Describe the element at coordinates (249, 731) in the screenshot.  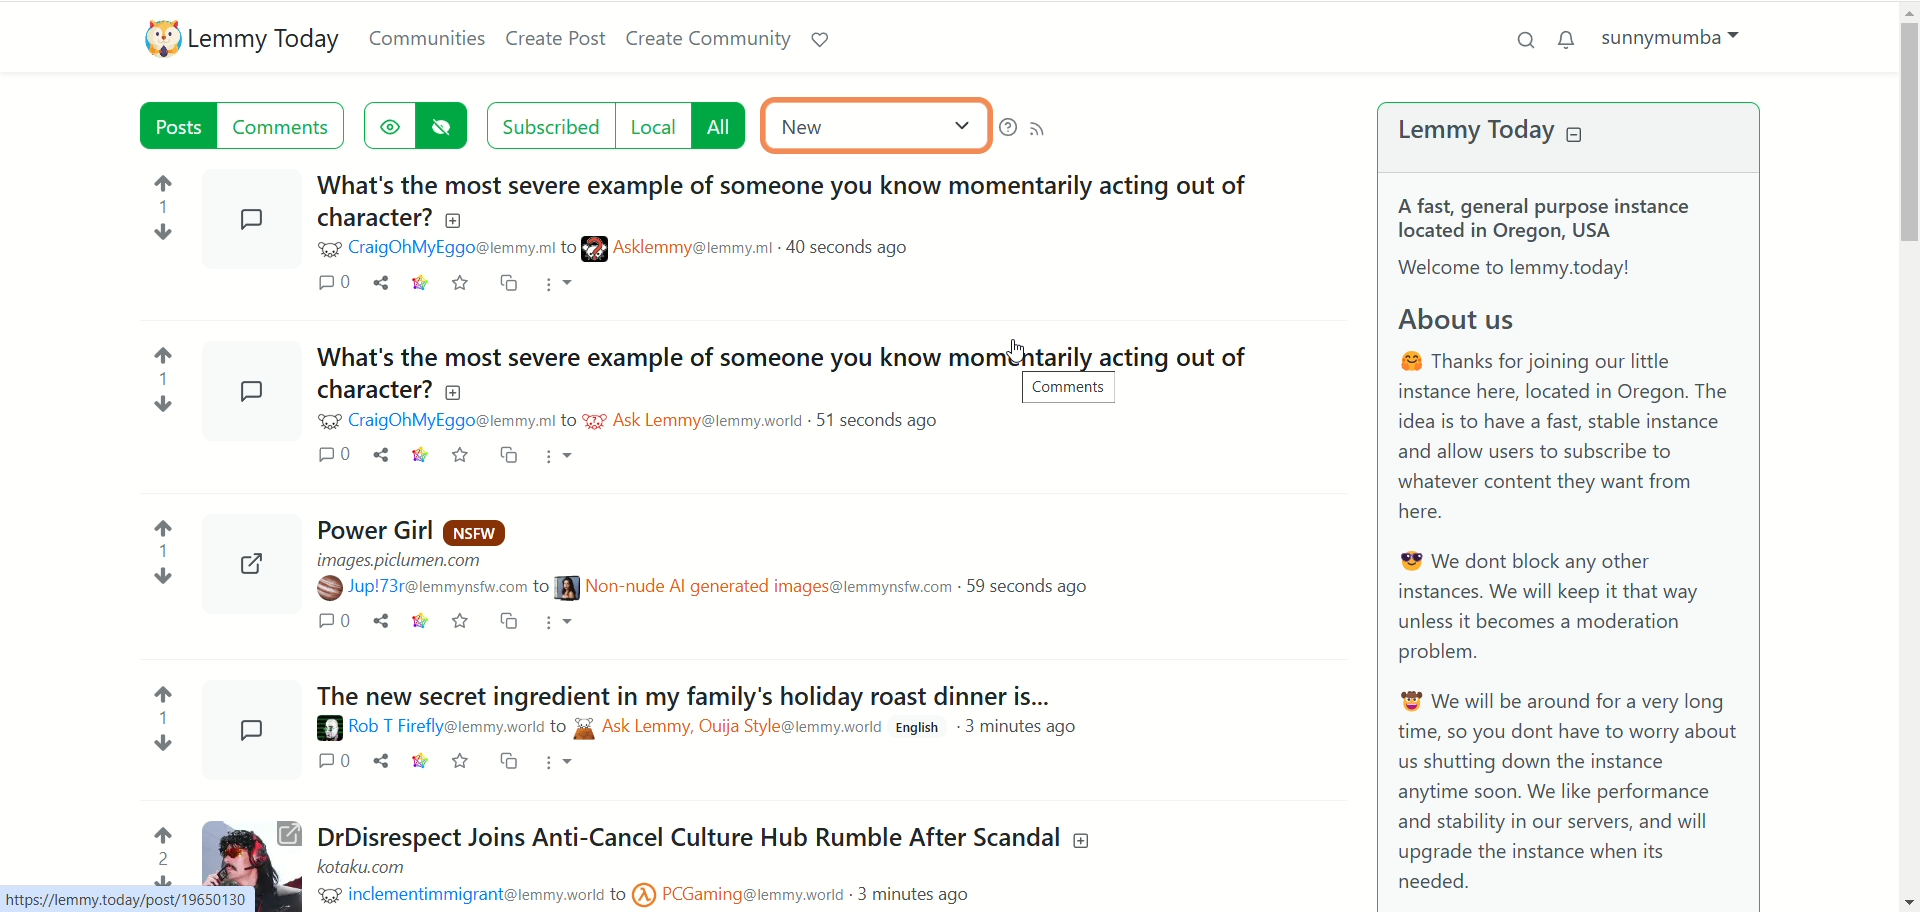
I see `Image preview` at that location.